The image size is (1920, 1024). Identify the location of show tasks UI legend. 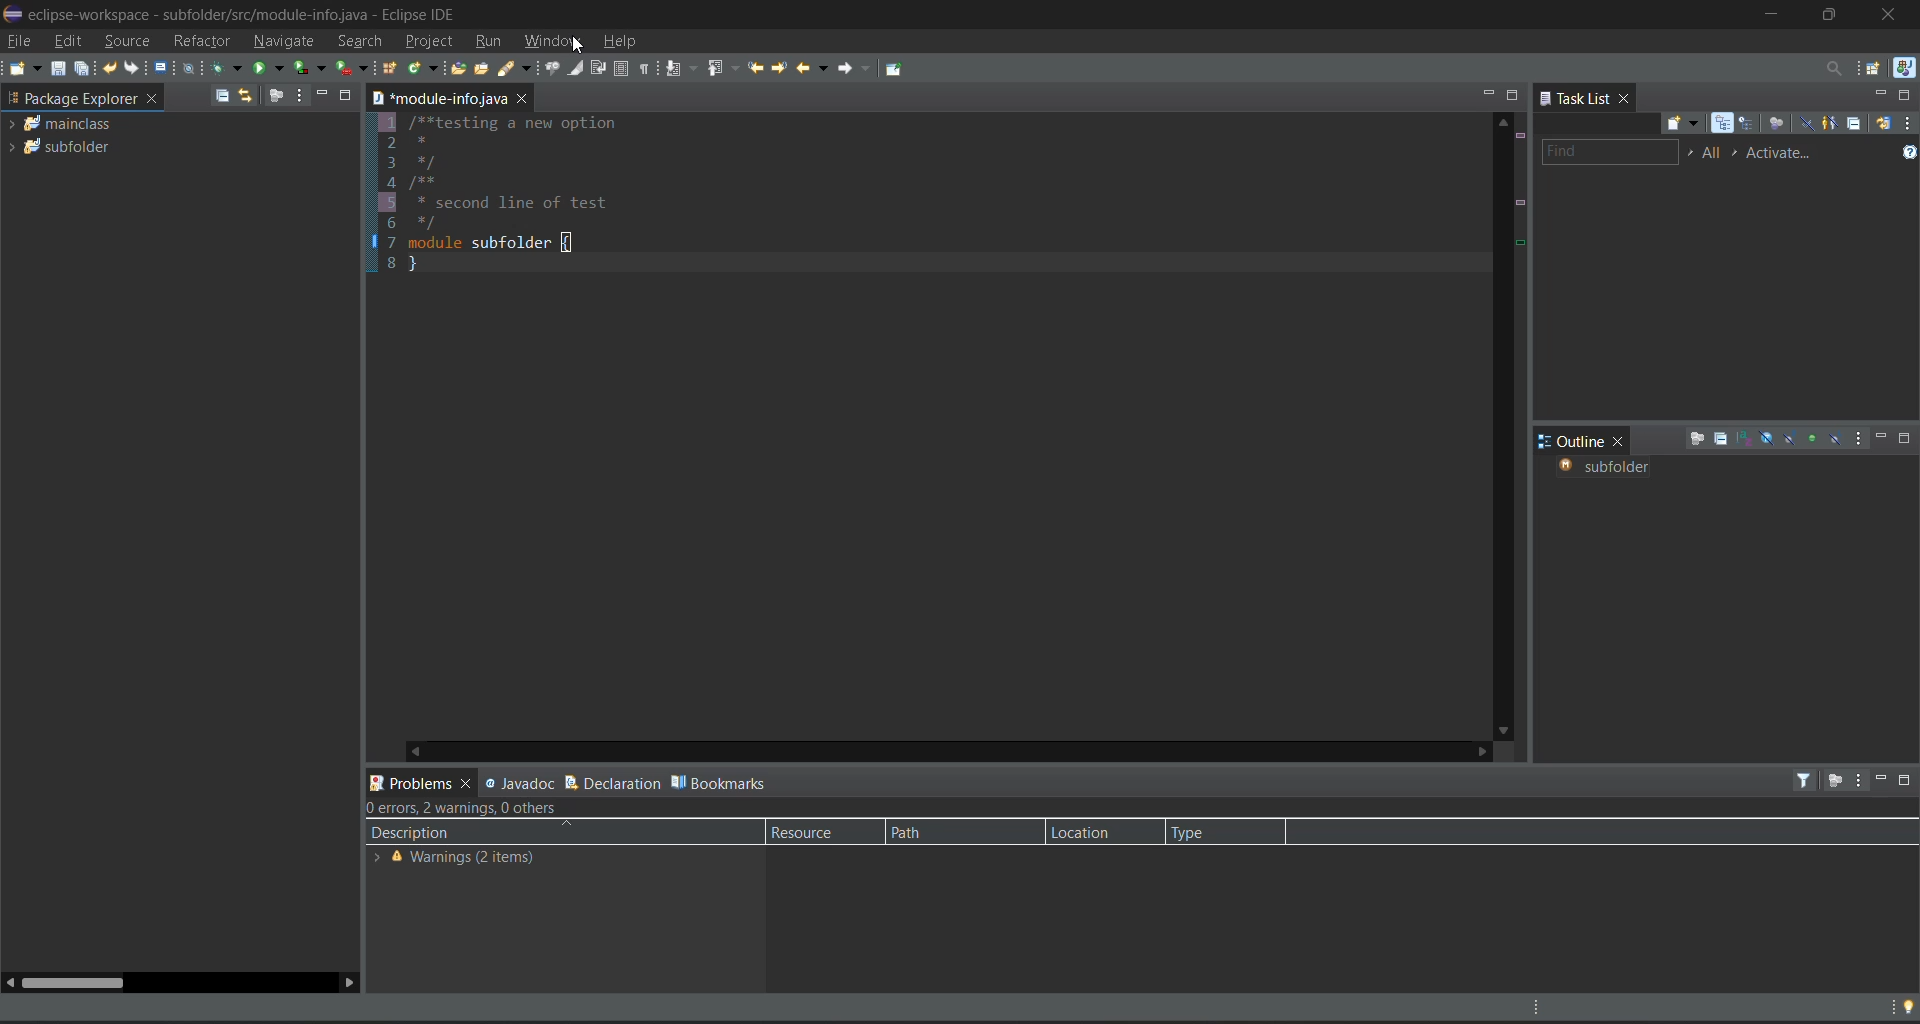
(1907, 151).